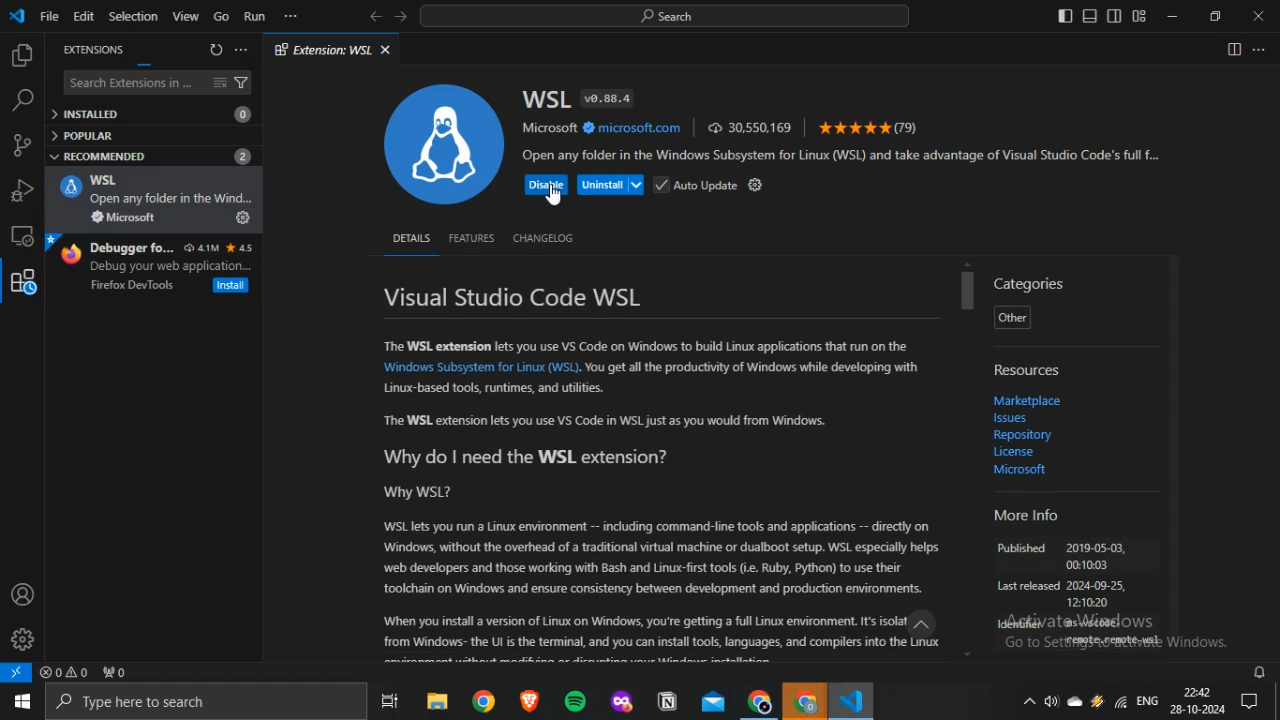  Describe the element at coordinates (479, 368) in the screenshot. I see `‘Windows Subsystem for Linux (WSL)` at that location.